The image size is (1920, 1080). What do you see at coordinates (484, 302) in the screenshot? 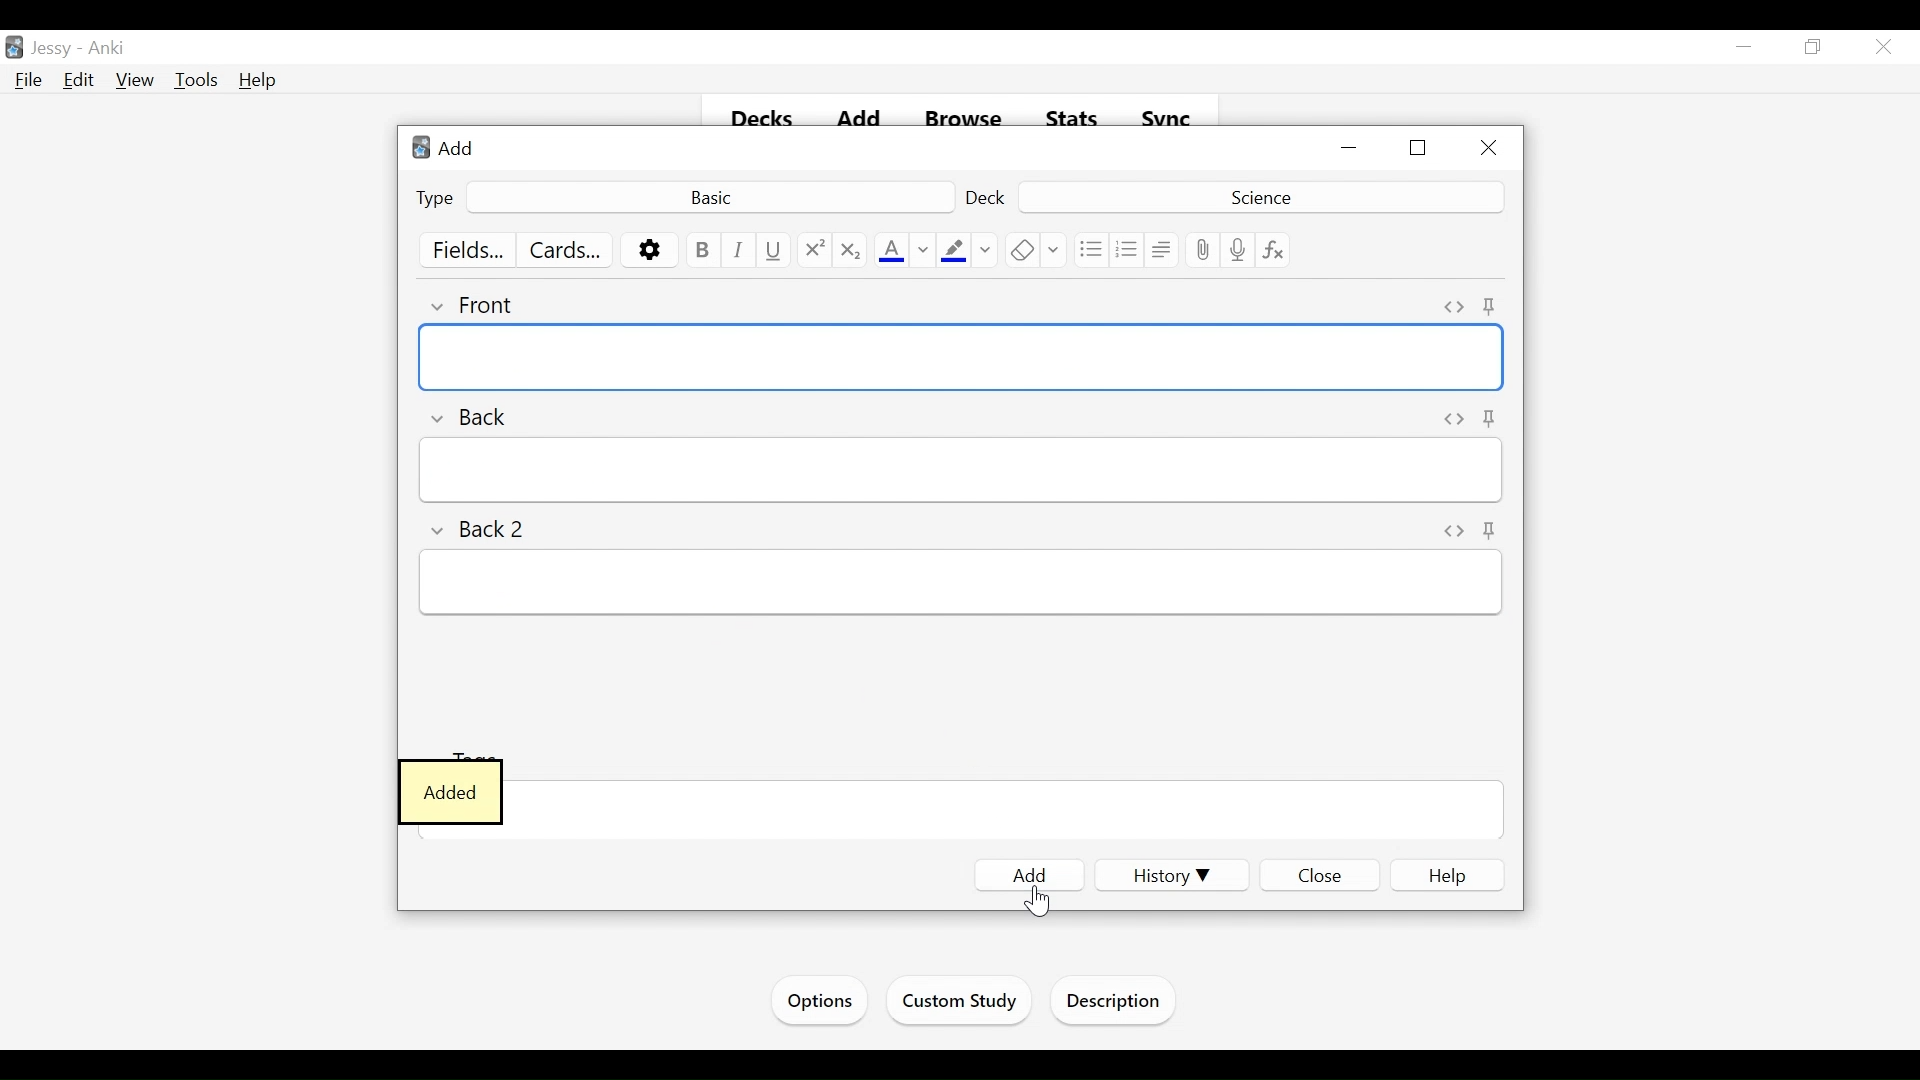
I see `Front` at bounding box center [484, 302].